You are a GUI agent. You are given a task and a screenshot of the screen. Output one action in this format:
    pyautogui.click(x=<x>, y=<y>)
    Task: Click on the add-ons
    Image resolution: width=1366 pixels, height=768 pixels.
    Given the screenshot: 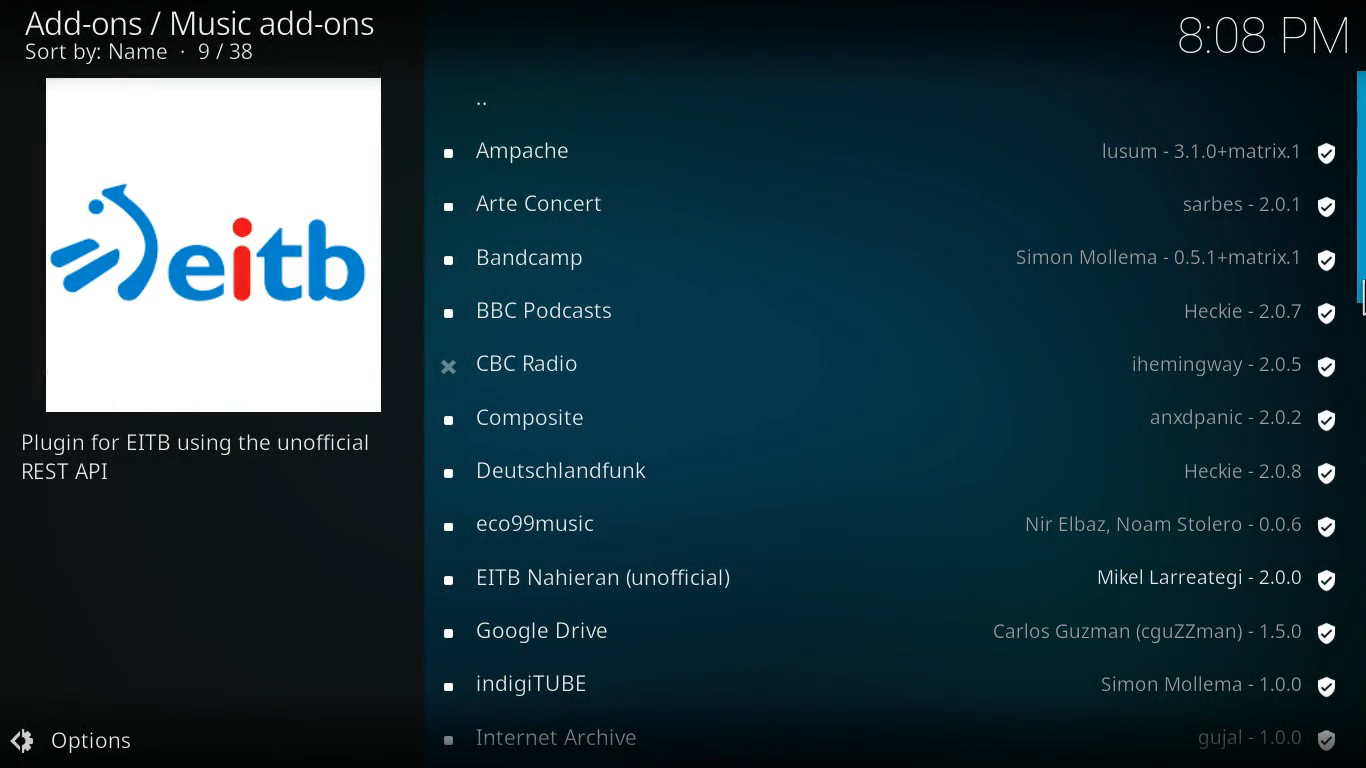 What is the action you would take?
    pyautogui.click(x=541, y=365)
    